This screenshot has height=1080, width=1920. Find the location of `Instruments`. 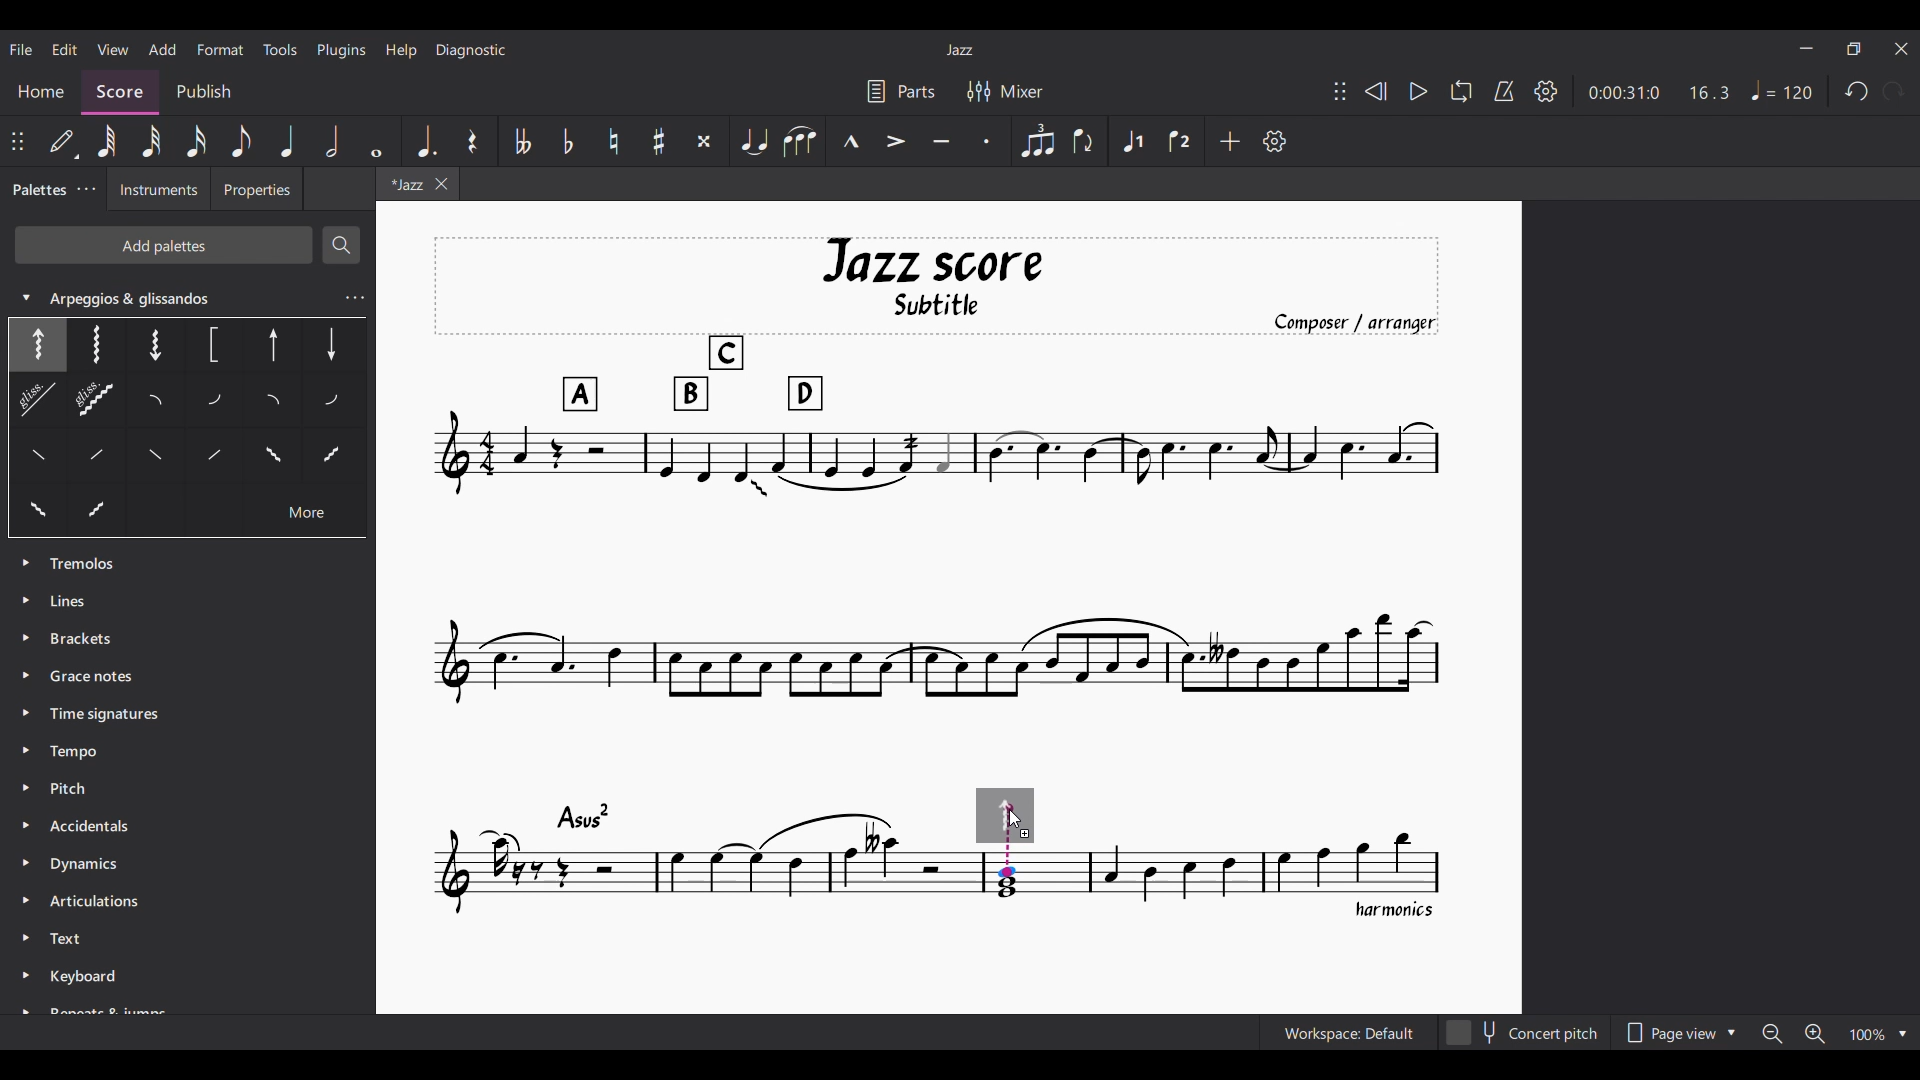

Instruments is located at coordinates (152, 191).